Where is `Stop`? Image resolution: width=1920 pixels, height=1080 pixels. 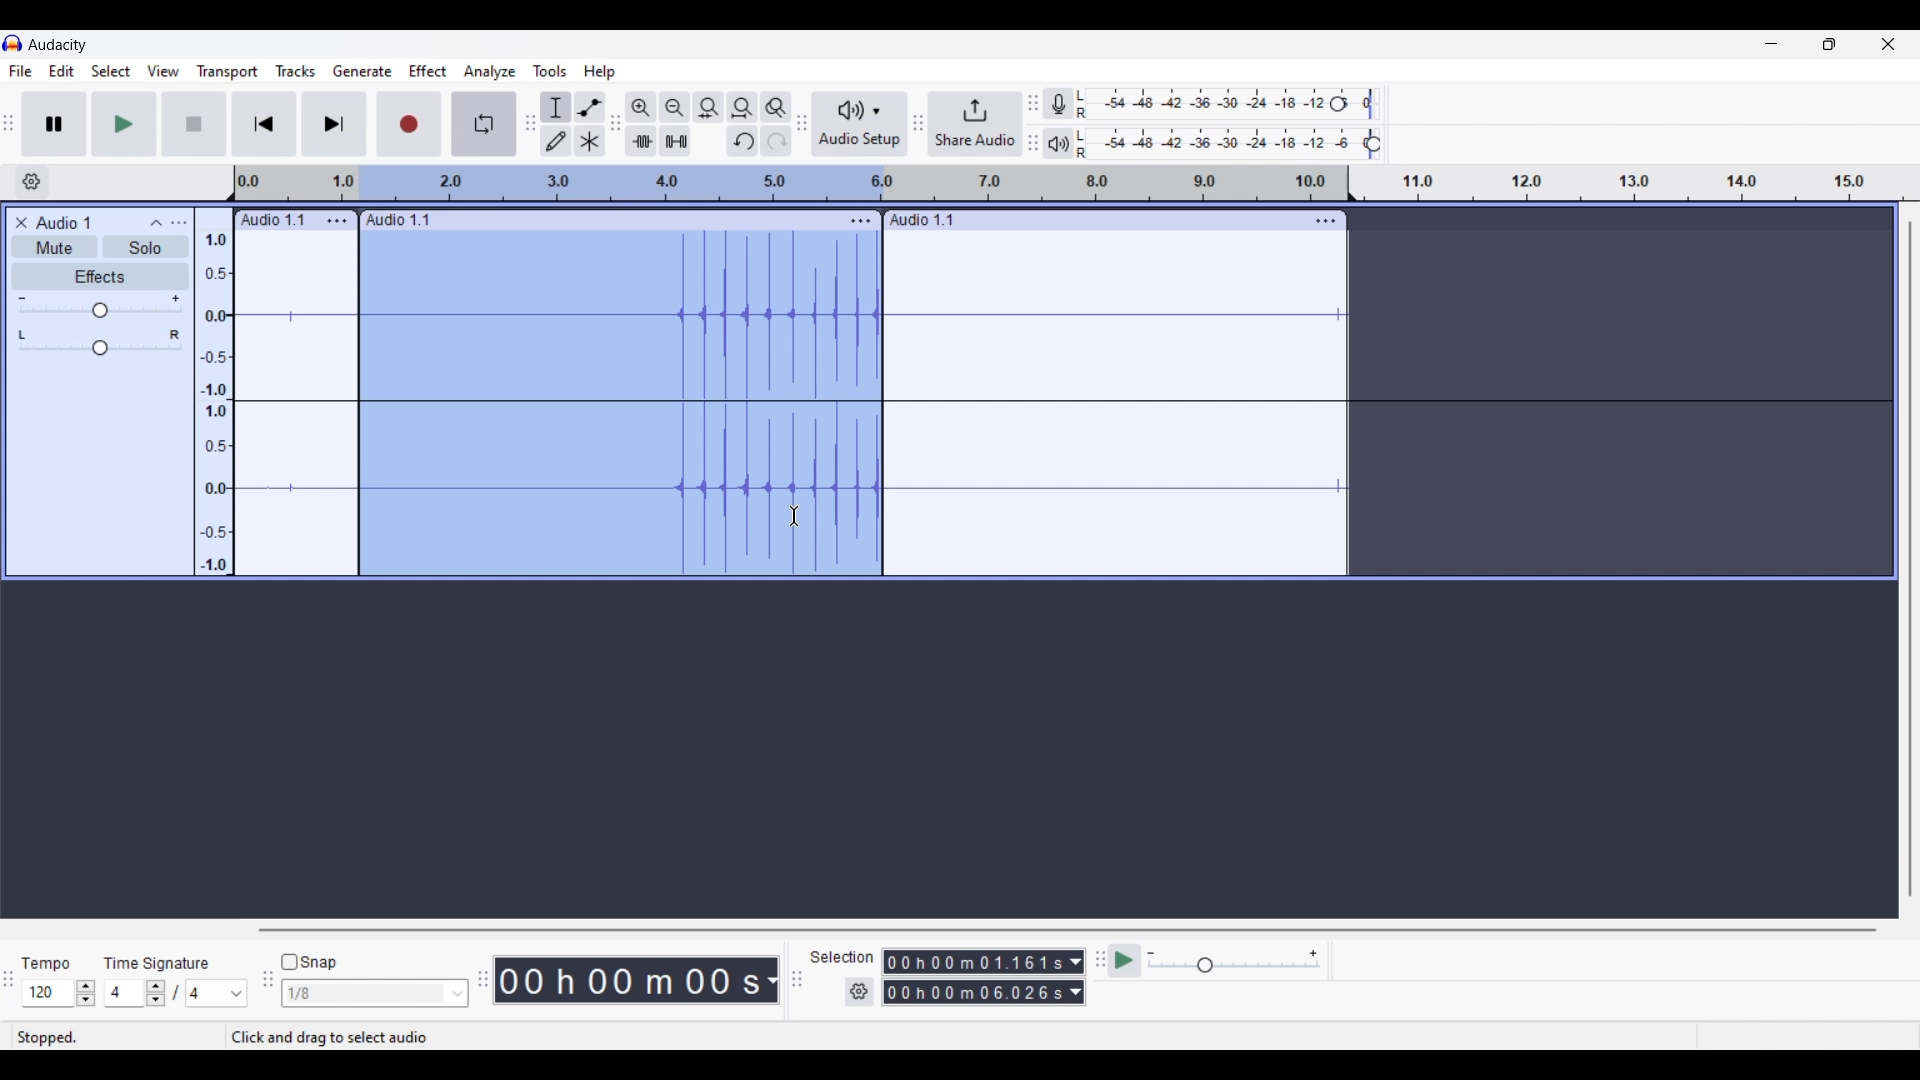 Stop is located at coordinates (195, 124).